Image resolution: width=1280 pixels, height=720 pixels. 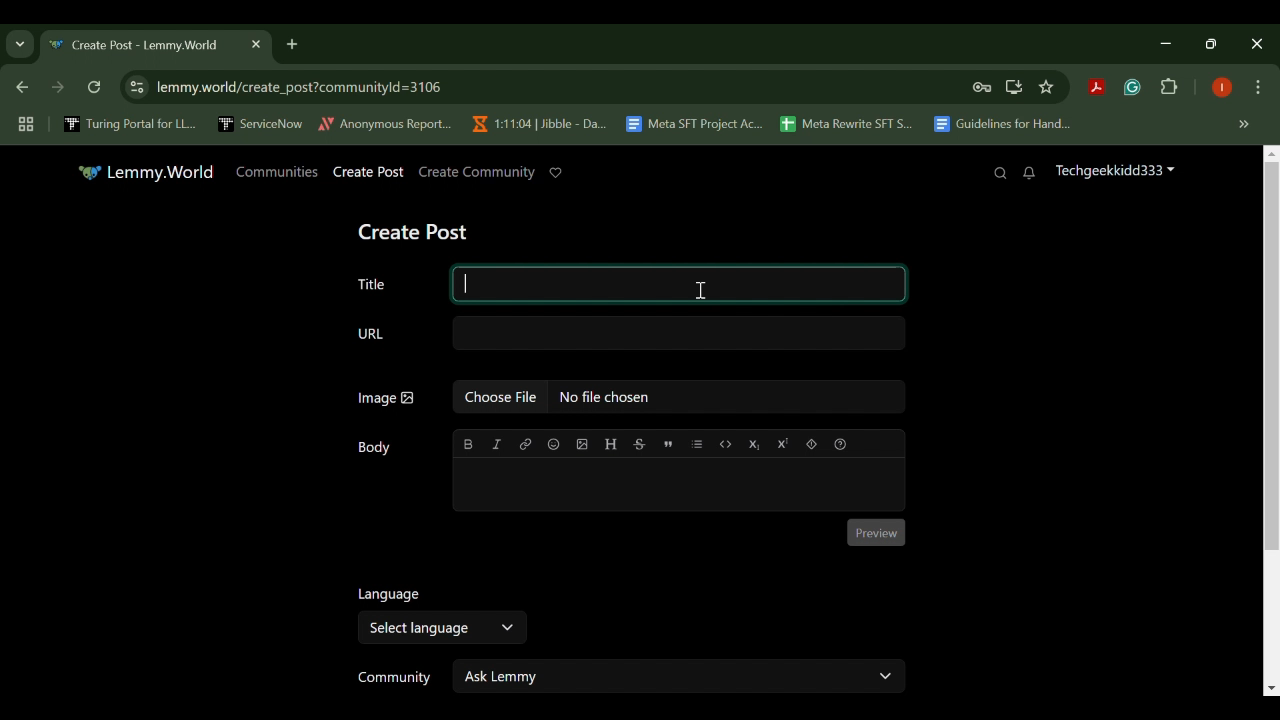 I want to click on code , so click(x=726, y=442).